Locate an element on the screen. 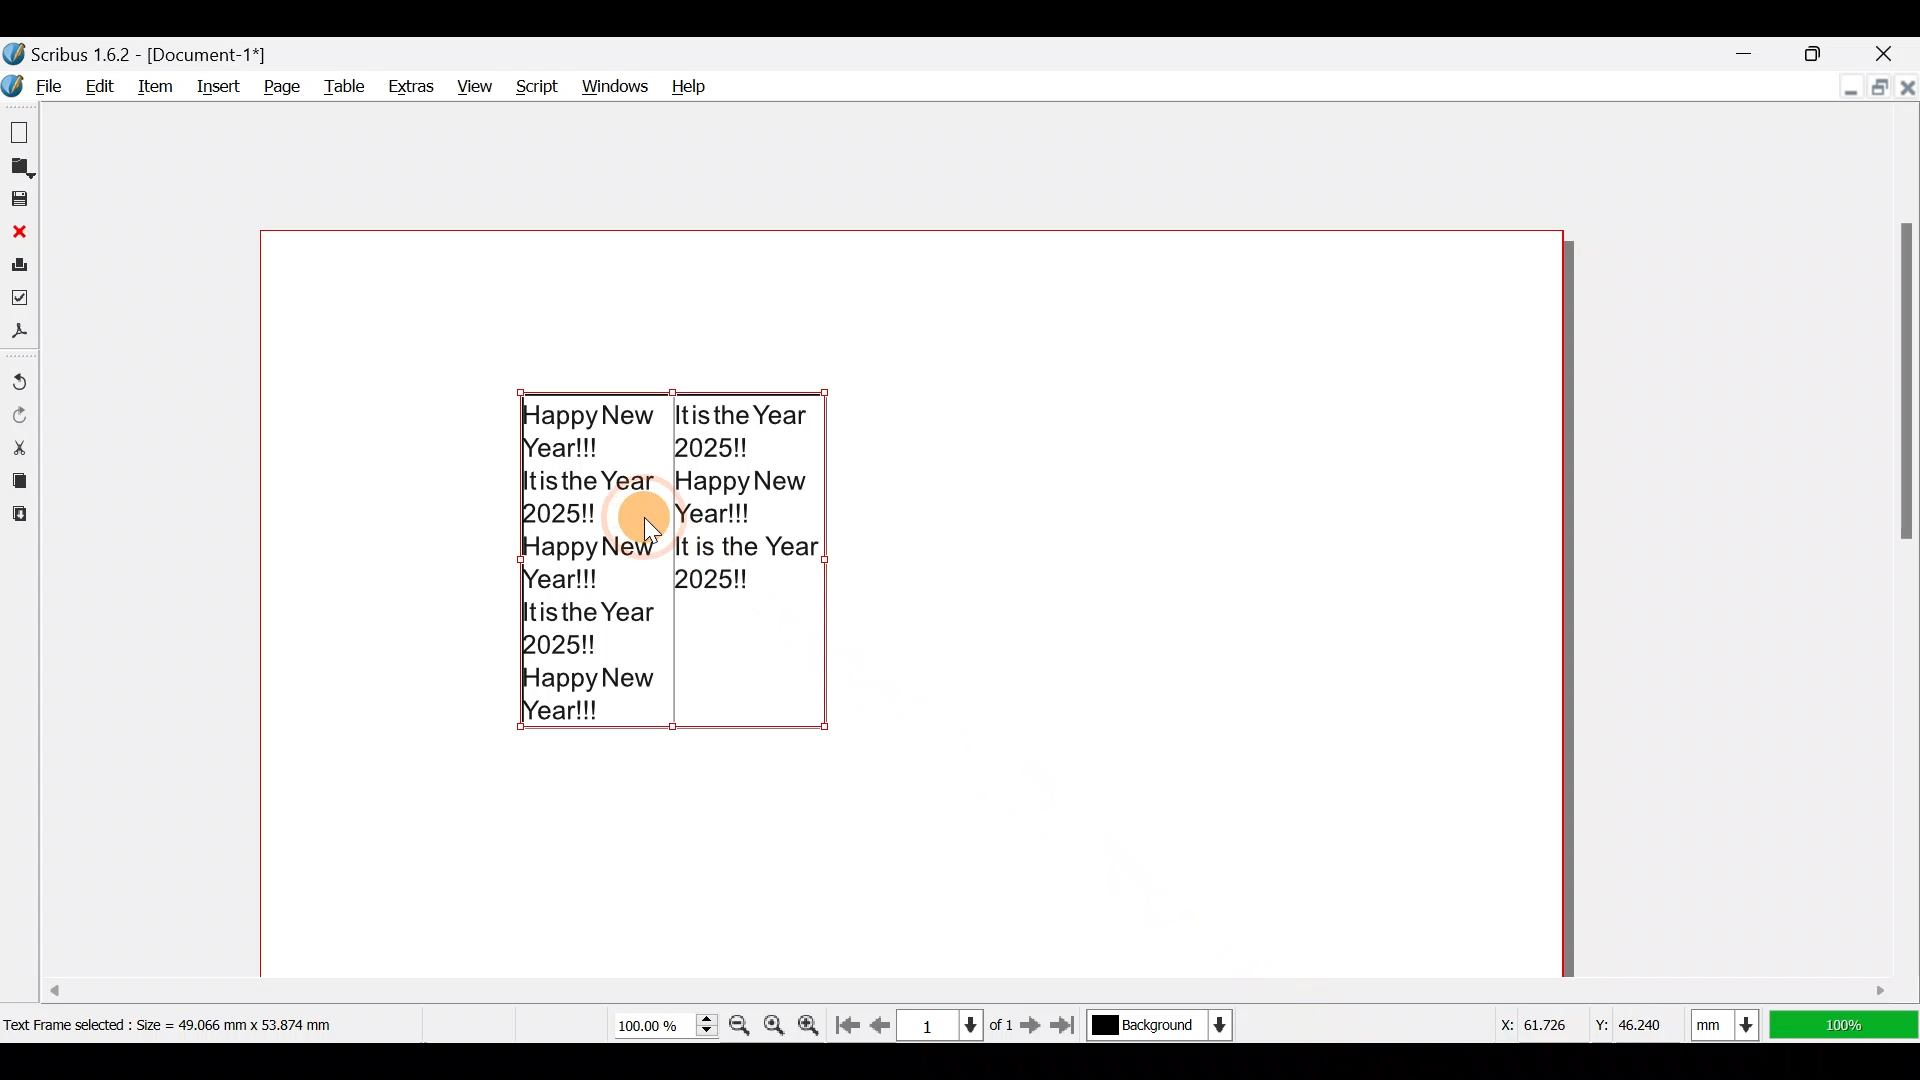 The image size is (1920, 1080). Close is located at coordinates (1906, 86).